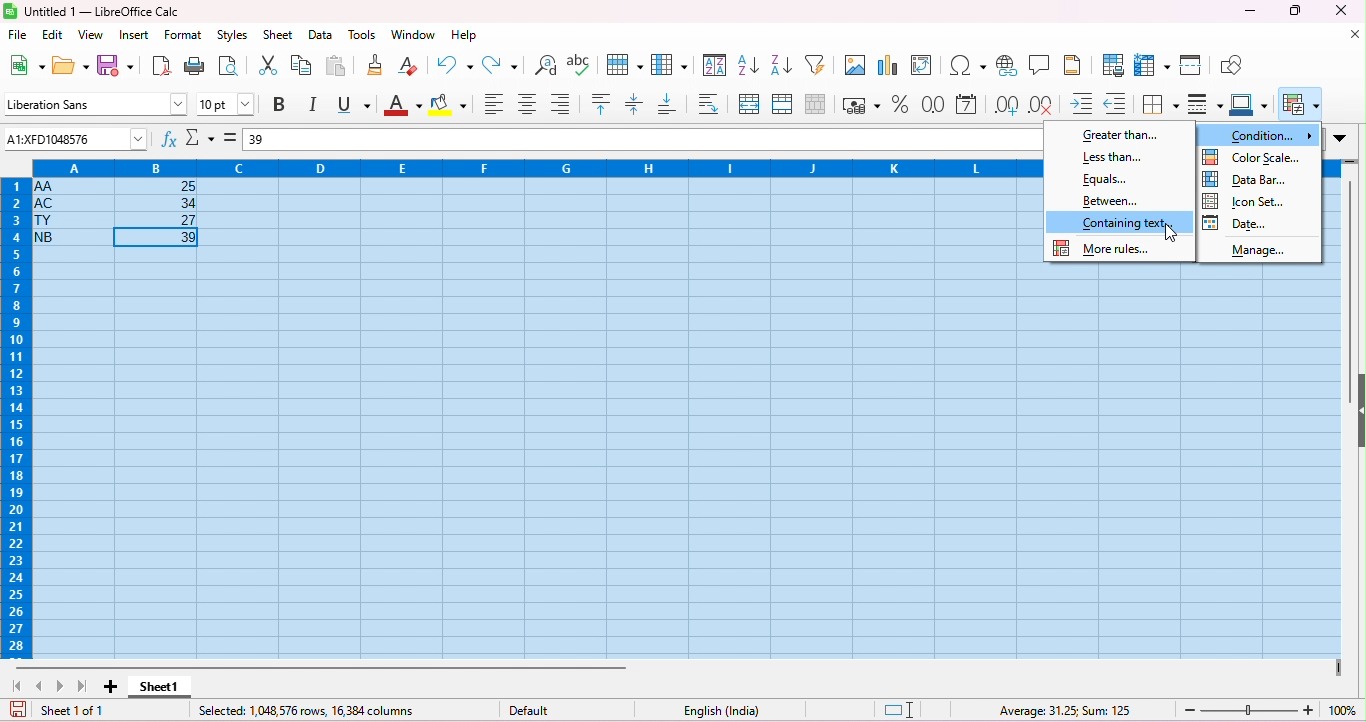  What do you see at coordinates (781, 63) in the screenshot?
I see `sort descending` at bounding box center [781, 63].